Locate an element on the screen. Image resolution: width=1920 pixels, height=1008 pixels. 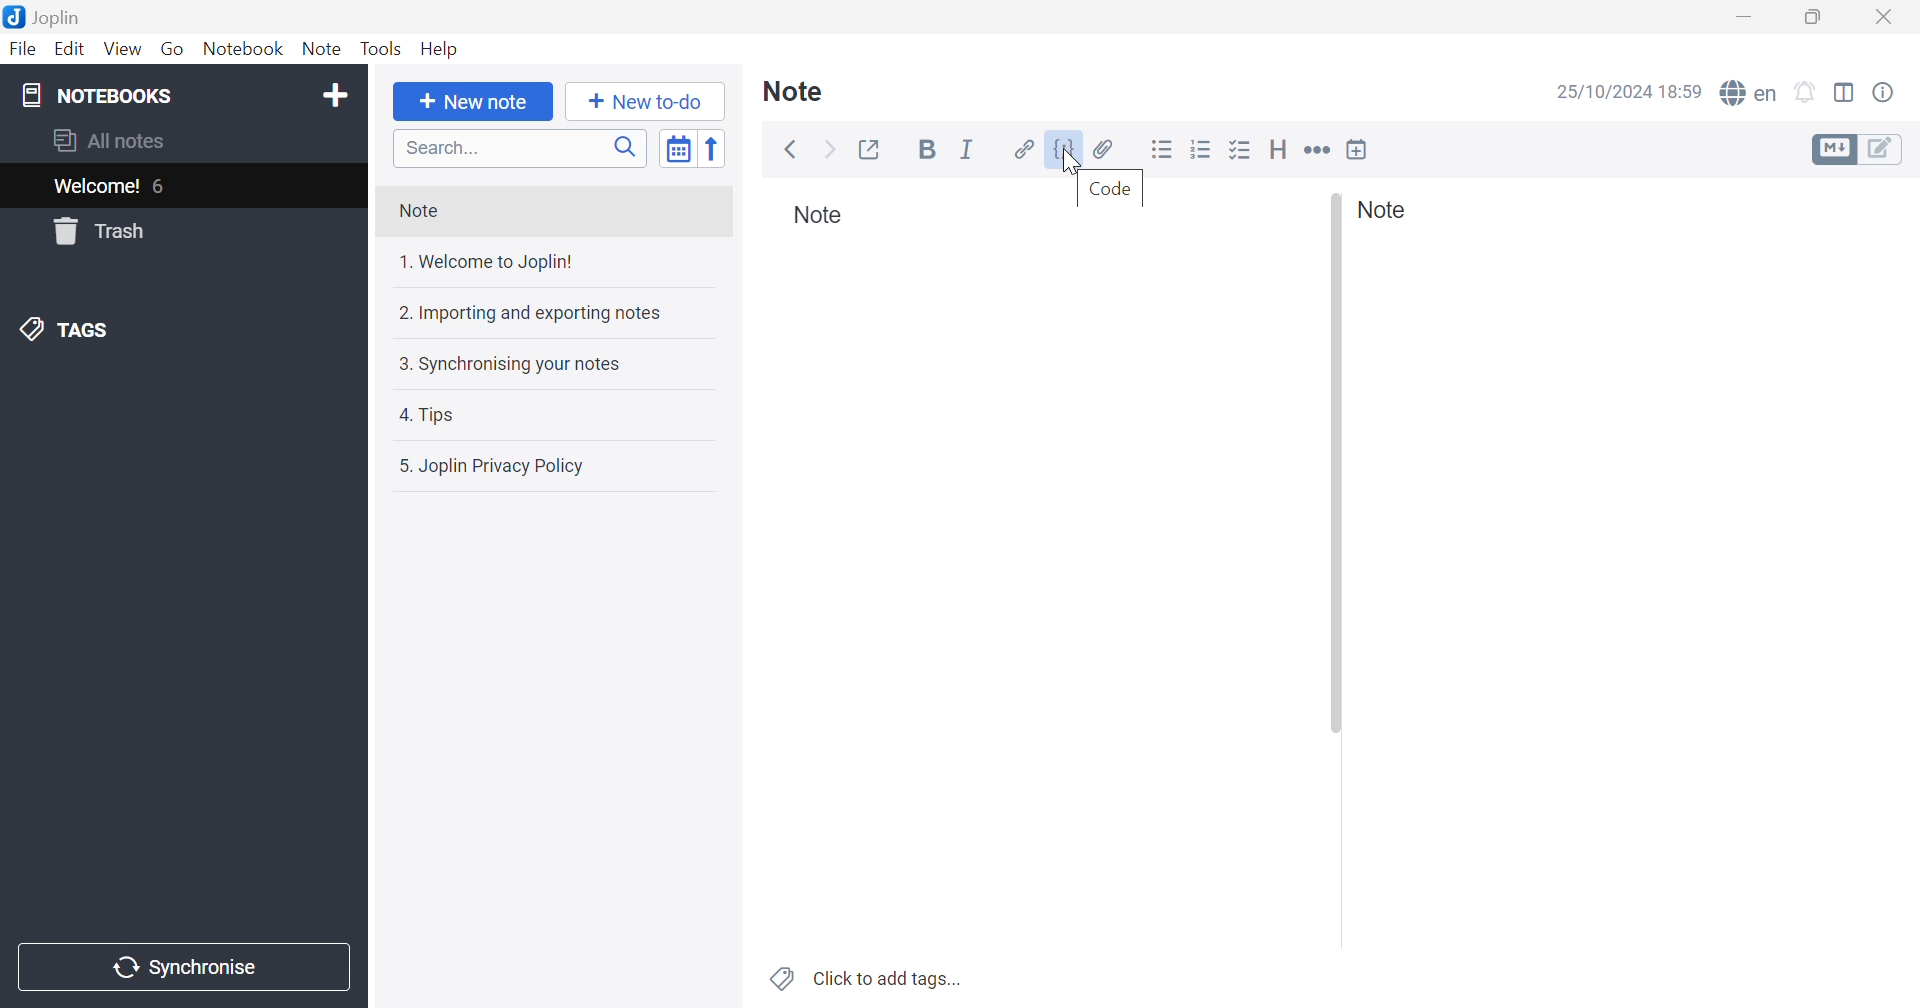
Notebooks is located at coordinates (109, 96).